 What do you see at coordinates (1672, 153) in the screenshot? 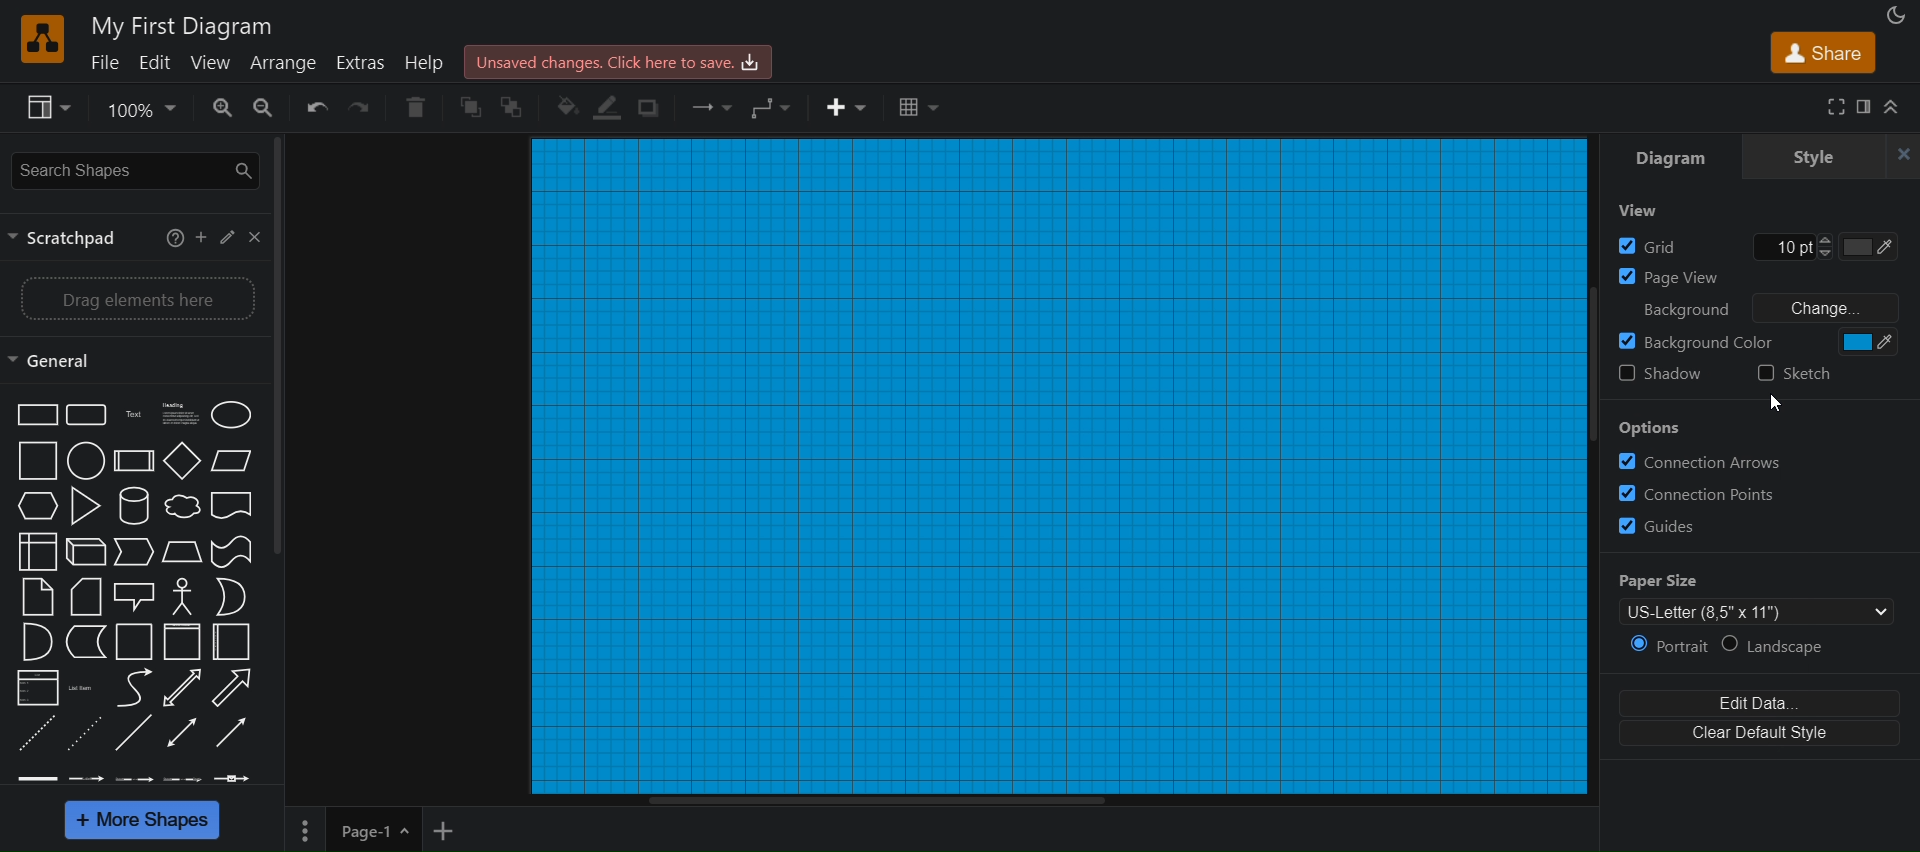
I see `diagram` at bounding box center [1672, 153].